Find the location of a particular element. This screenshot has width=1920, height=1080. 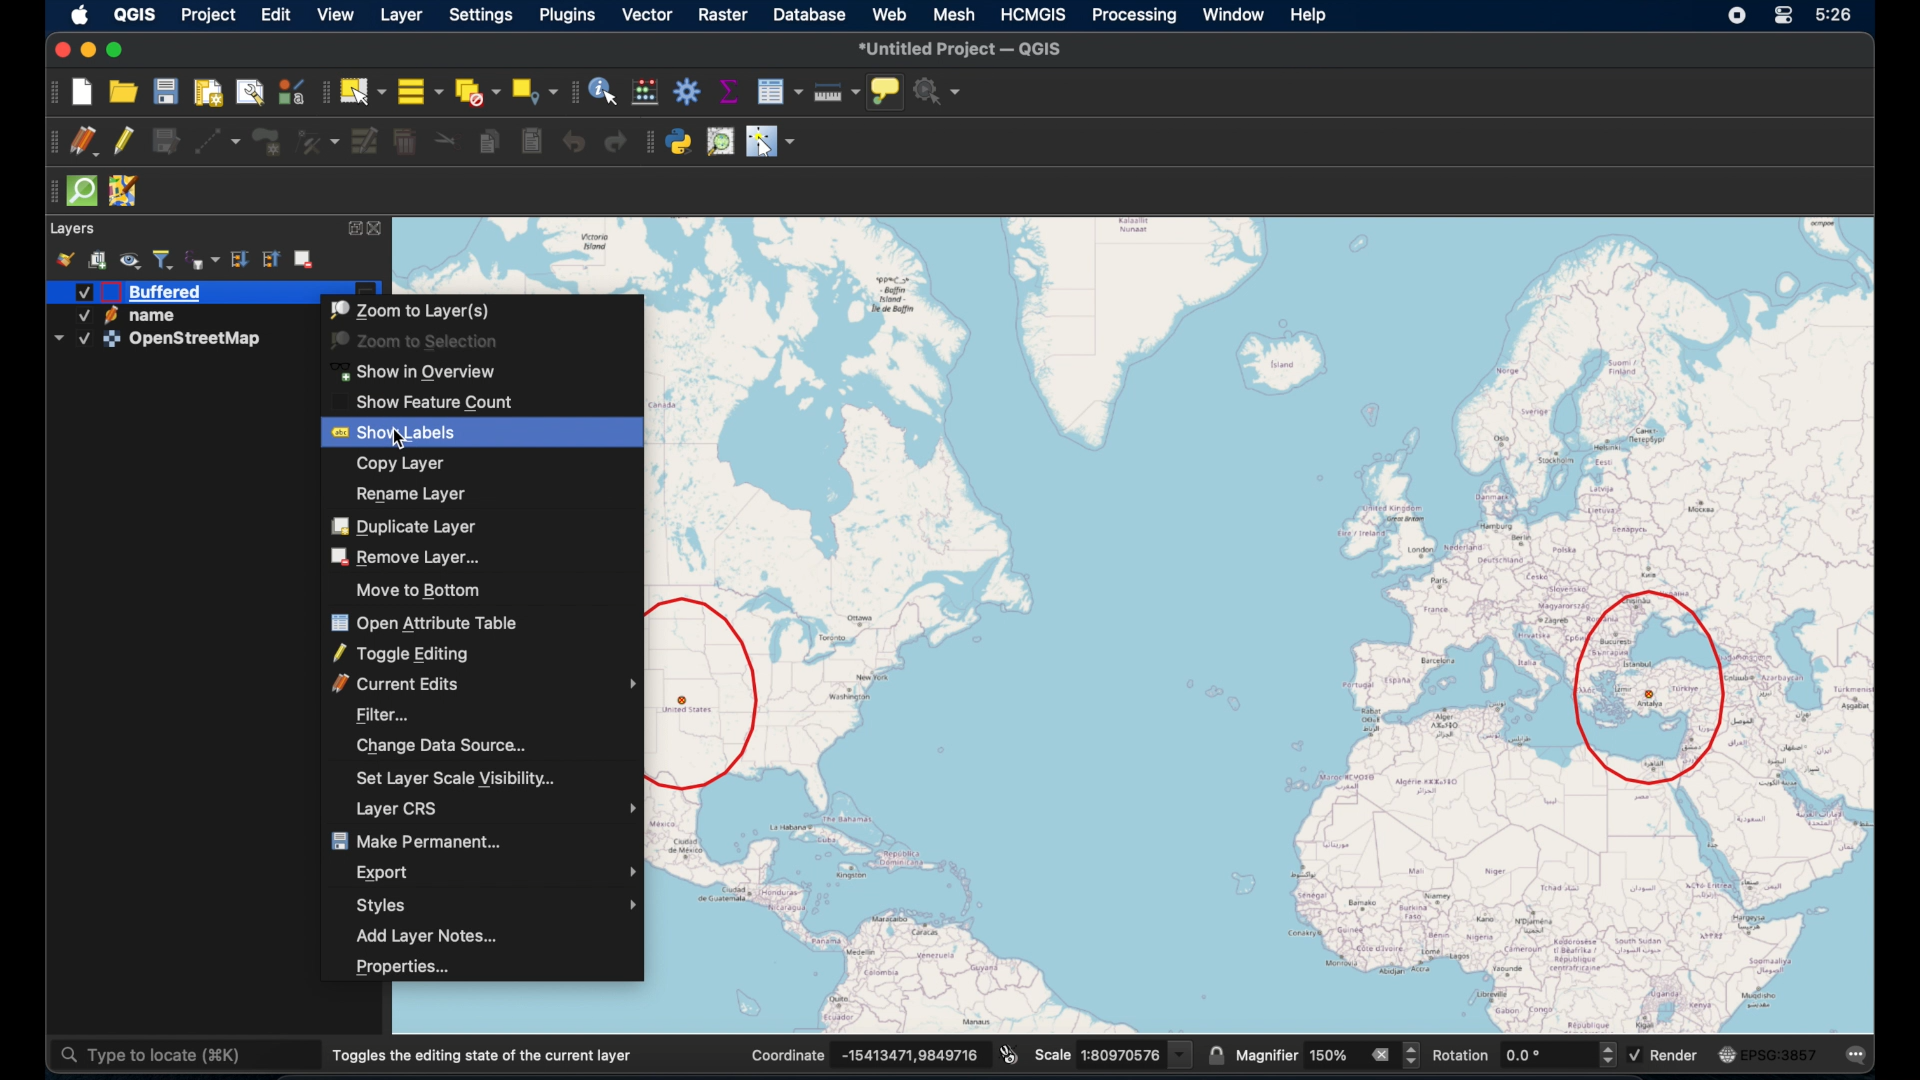

layers is located at coordinates (73, 226).